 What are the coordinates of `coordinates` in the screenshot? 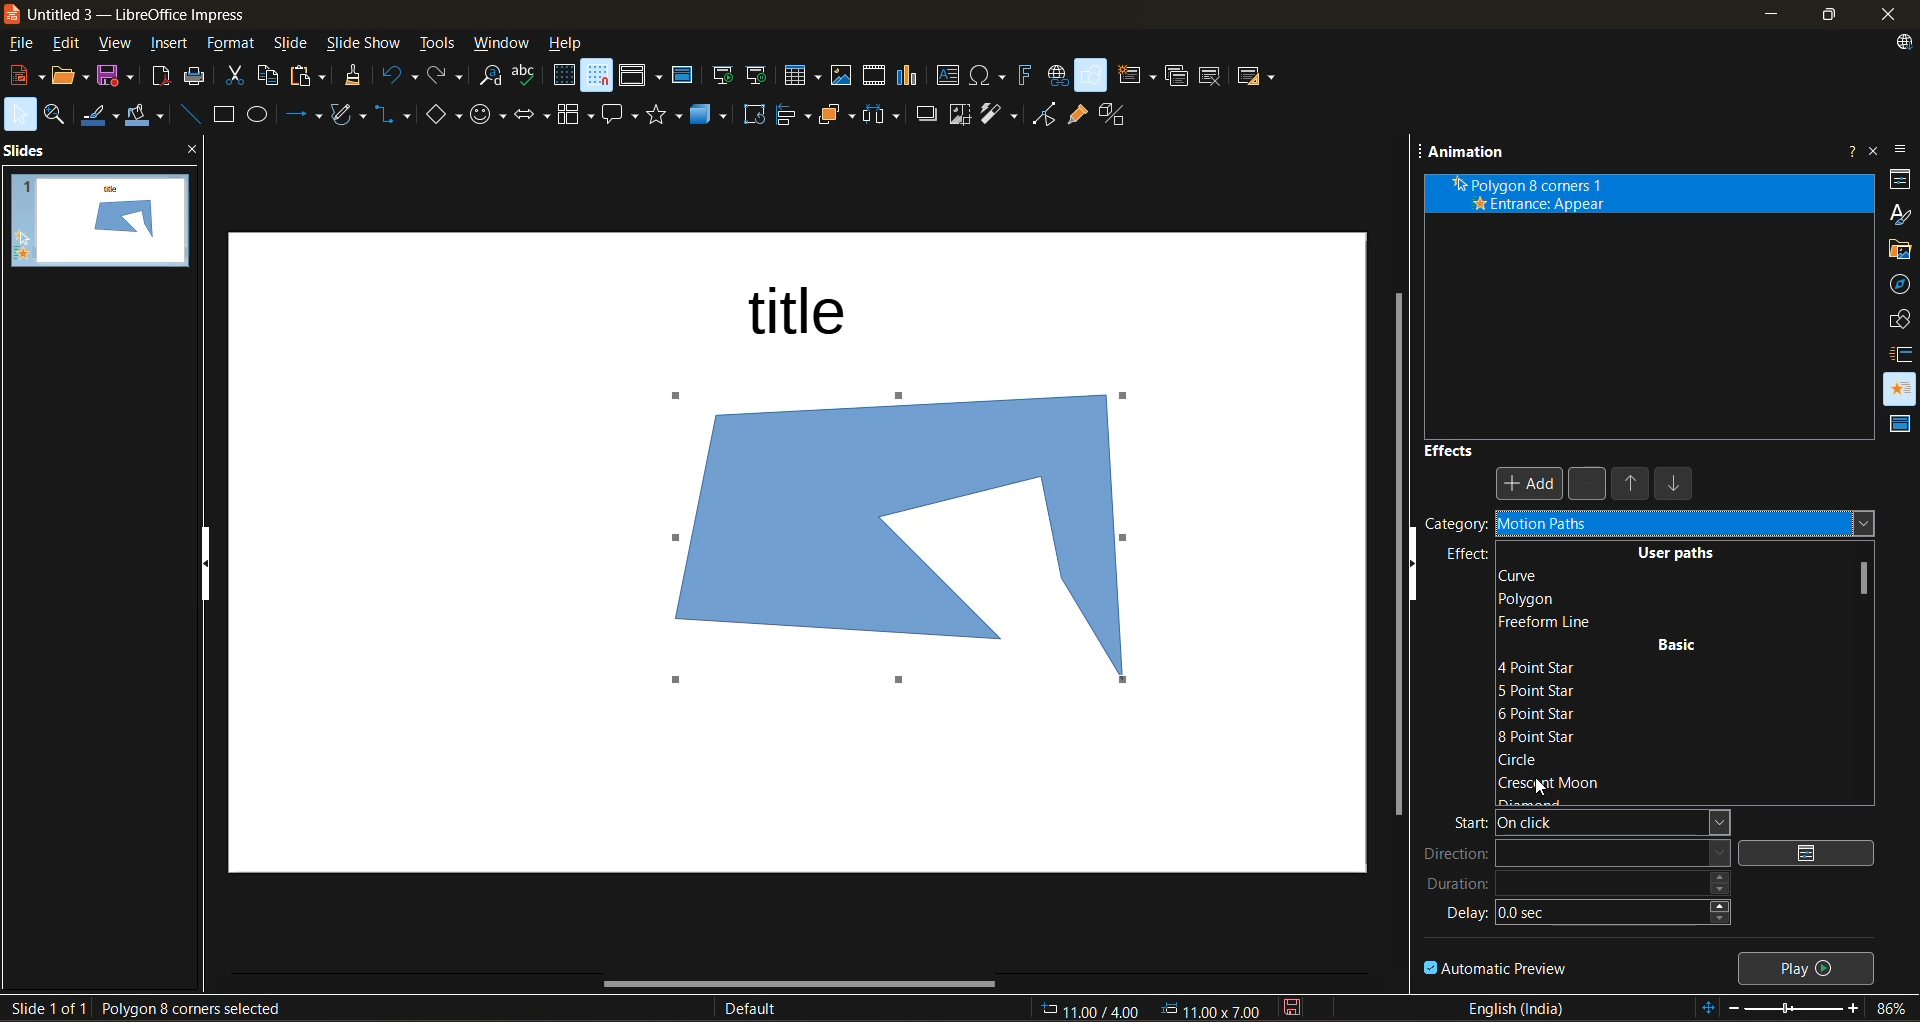 It's located at (1150, 1007).